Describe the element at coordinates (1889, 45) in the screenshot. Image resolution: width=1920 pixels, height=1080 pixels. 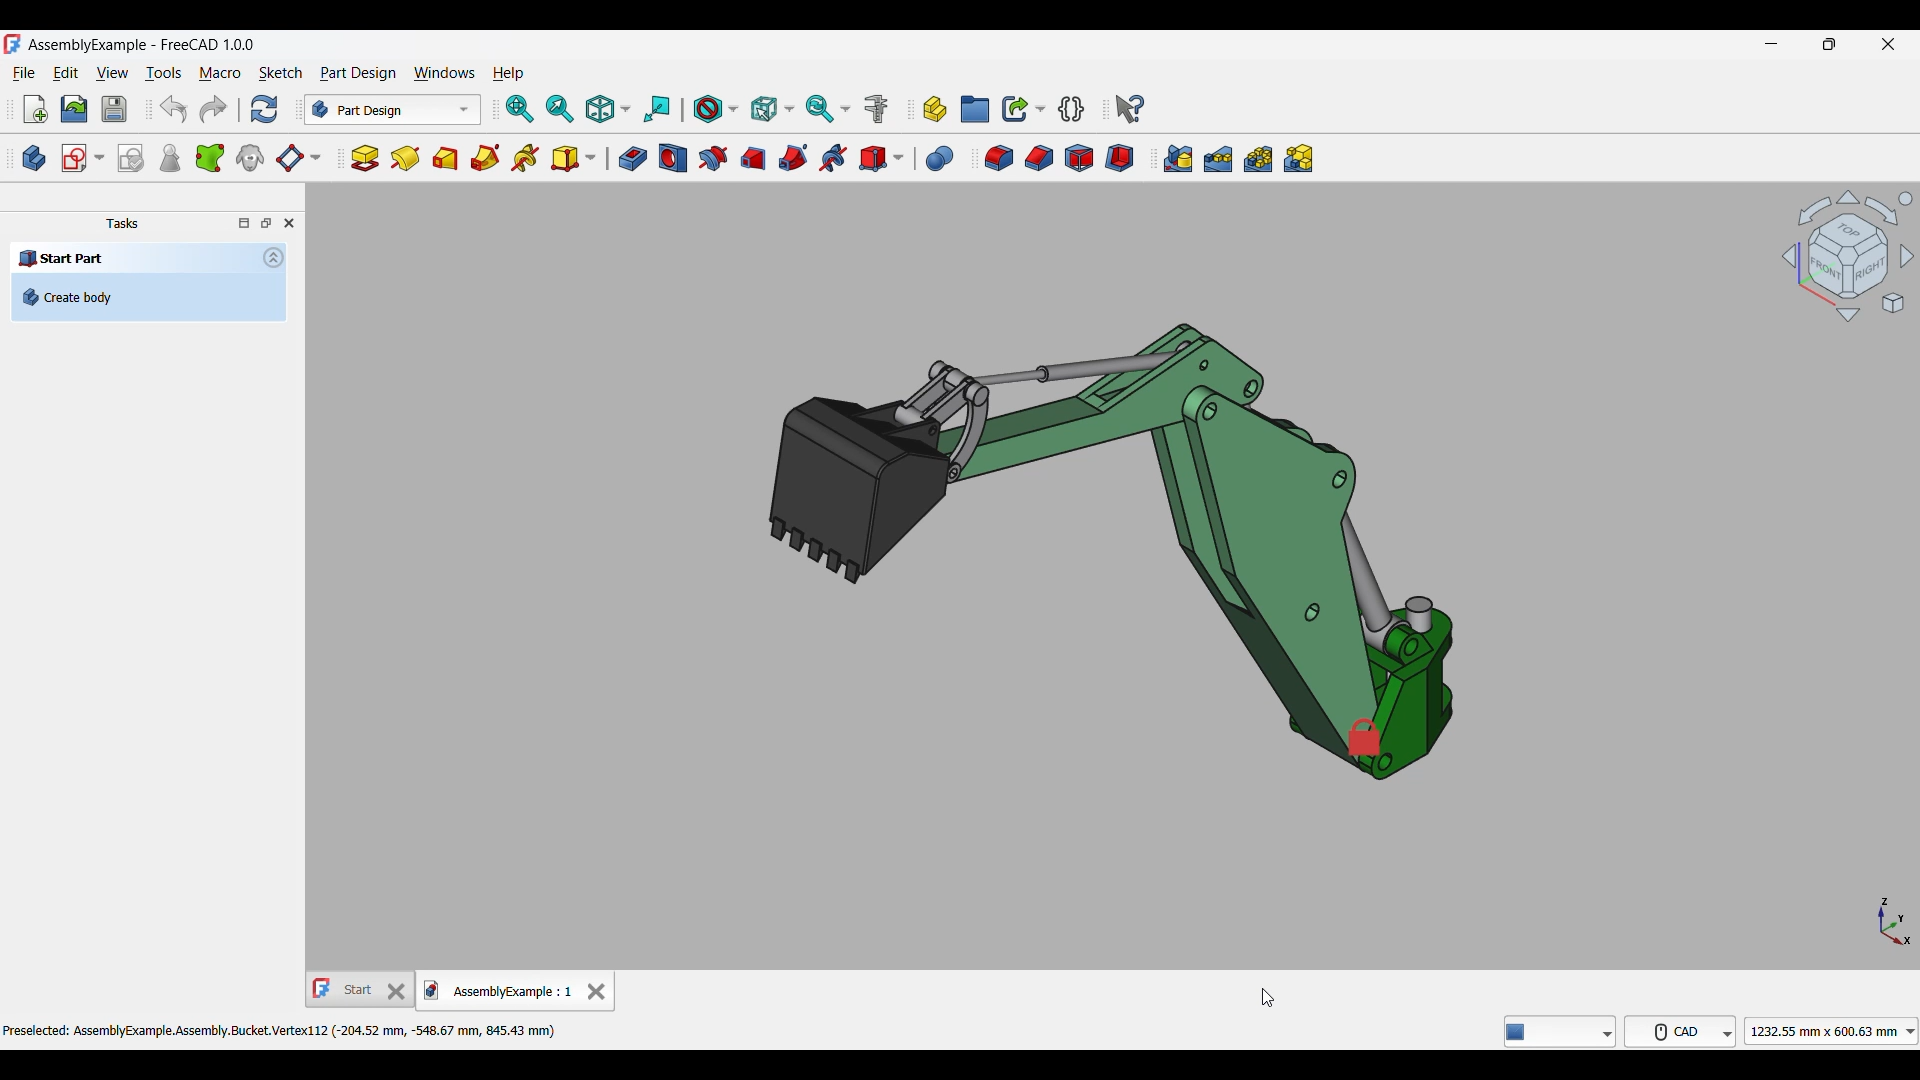
I see `Close interface` at that location.